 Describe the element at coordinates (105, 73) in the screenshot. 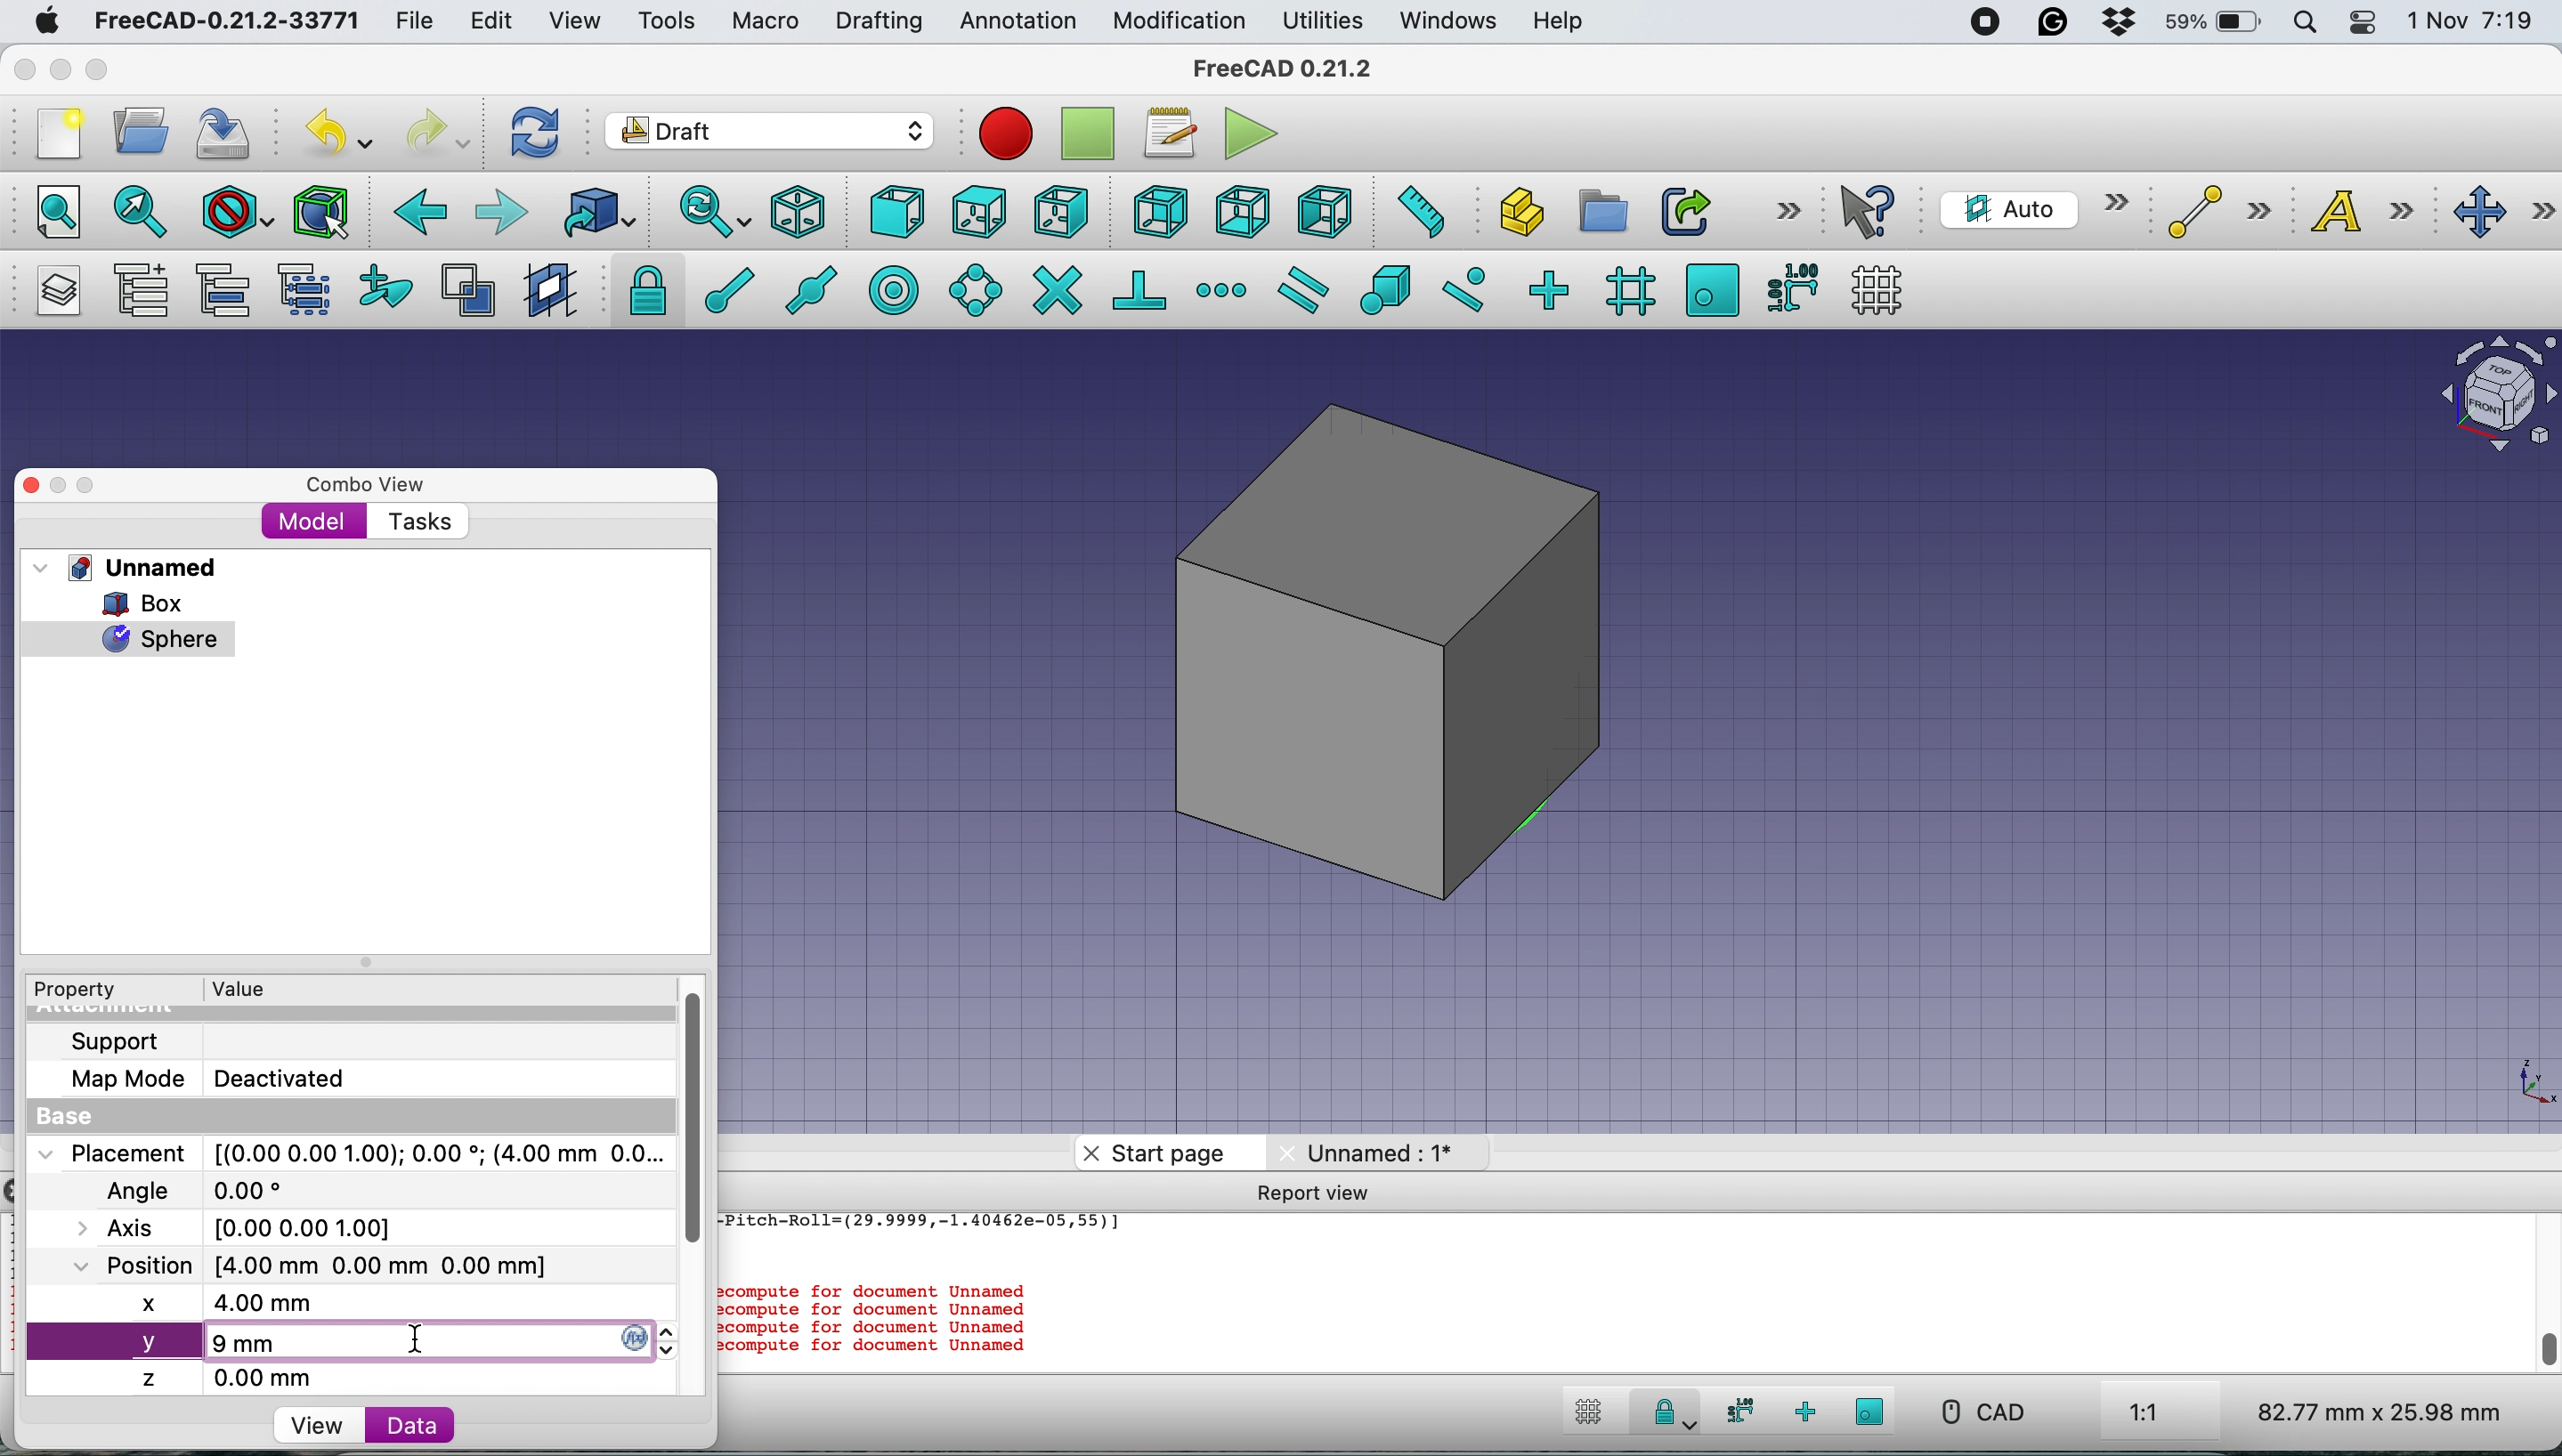

I see `maximise` at that location.